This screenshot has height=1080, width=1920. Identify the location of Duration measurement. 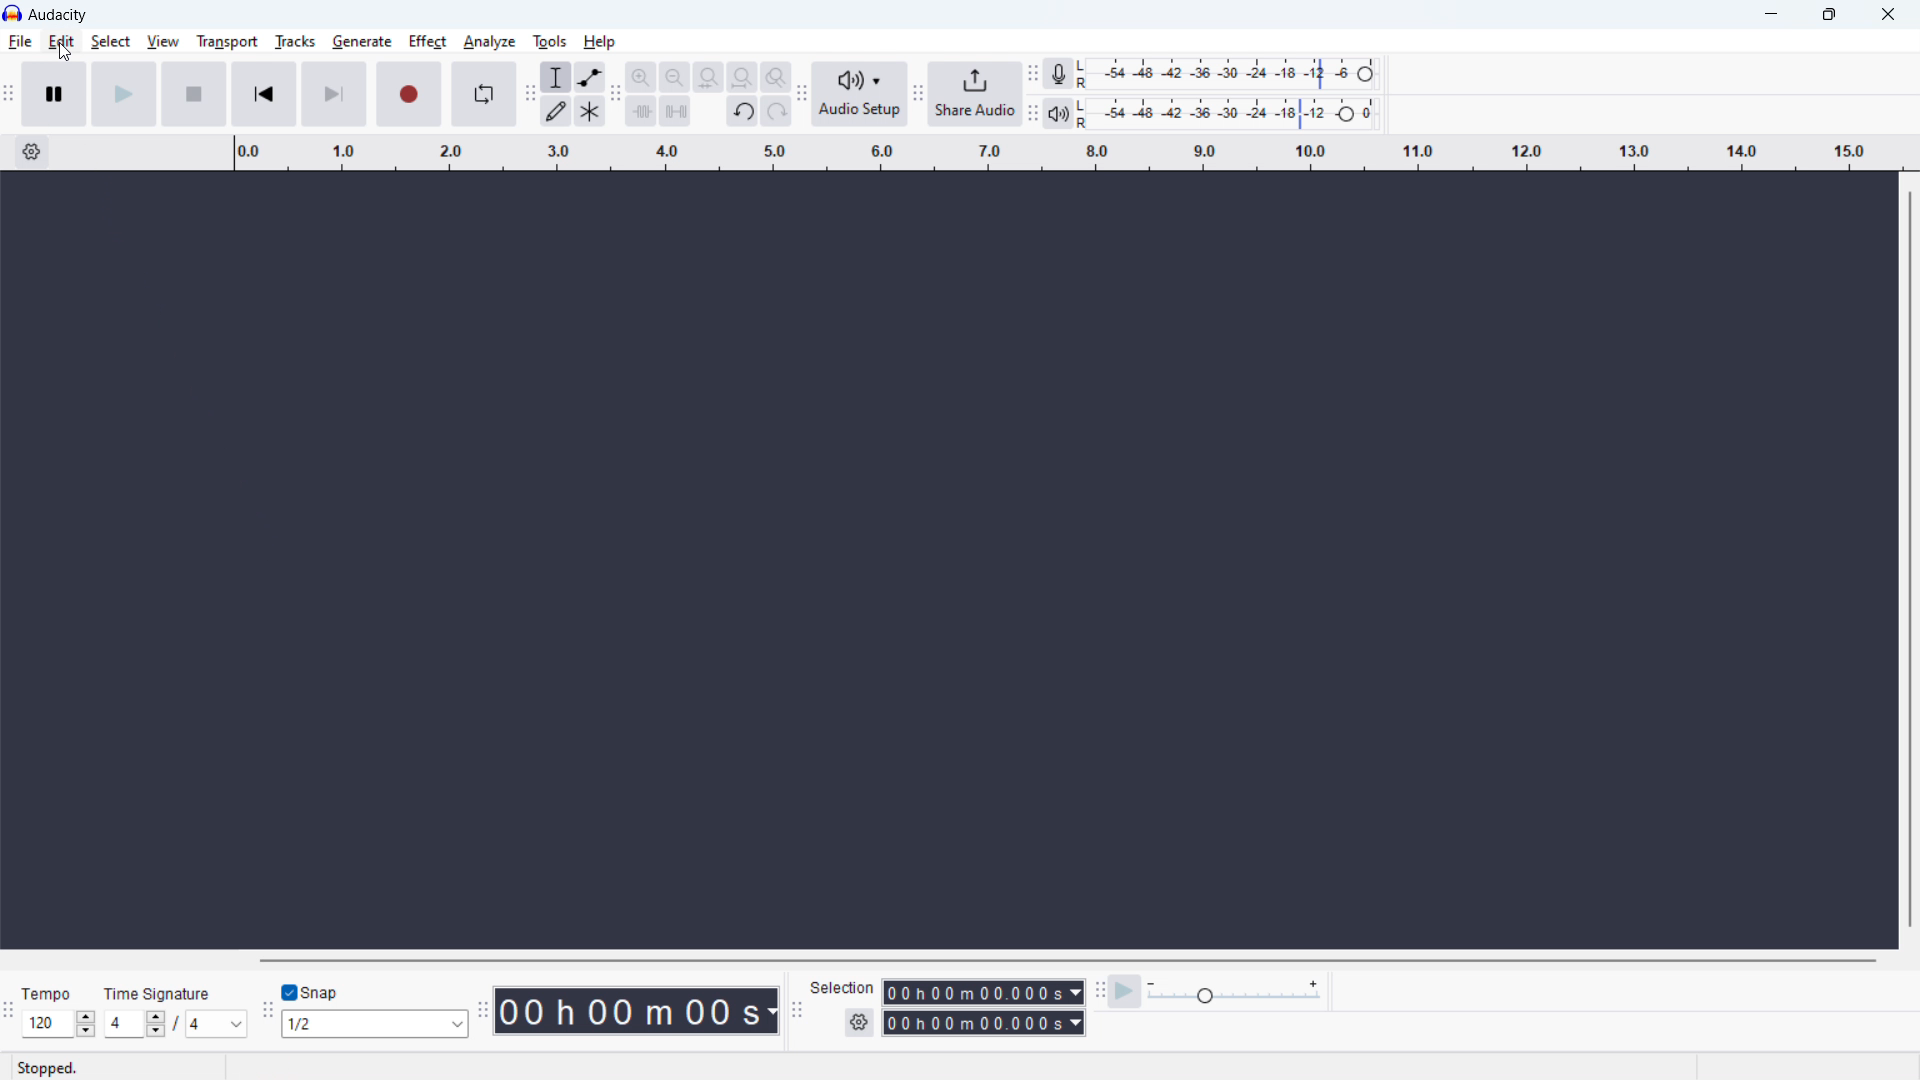
(773, 1012).